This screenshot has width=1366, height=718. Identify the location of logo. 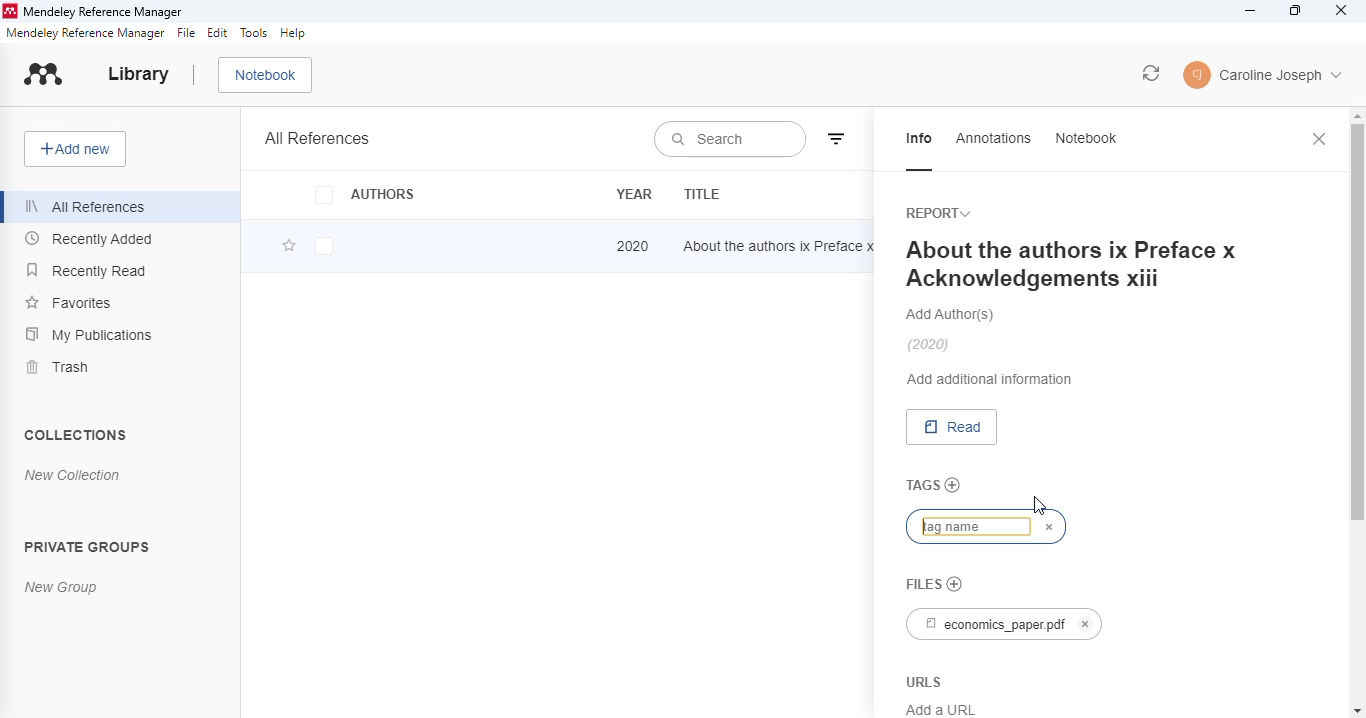
(48, 75).